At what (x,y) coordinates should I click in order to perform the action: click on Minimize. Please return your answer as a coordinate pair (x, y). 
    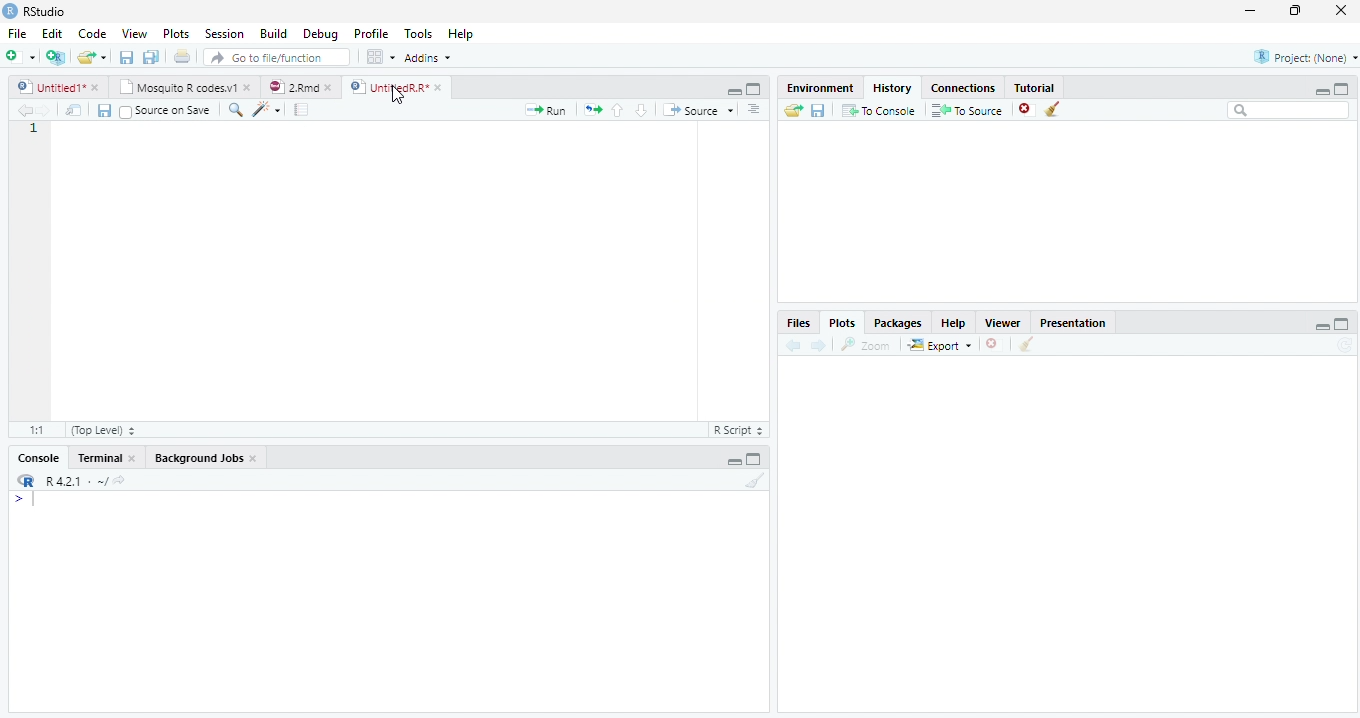
    Looking at the image, I should click on (1323, 328).